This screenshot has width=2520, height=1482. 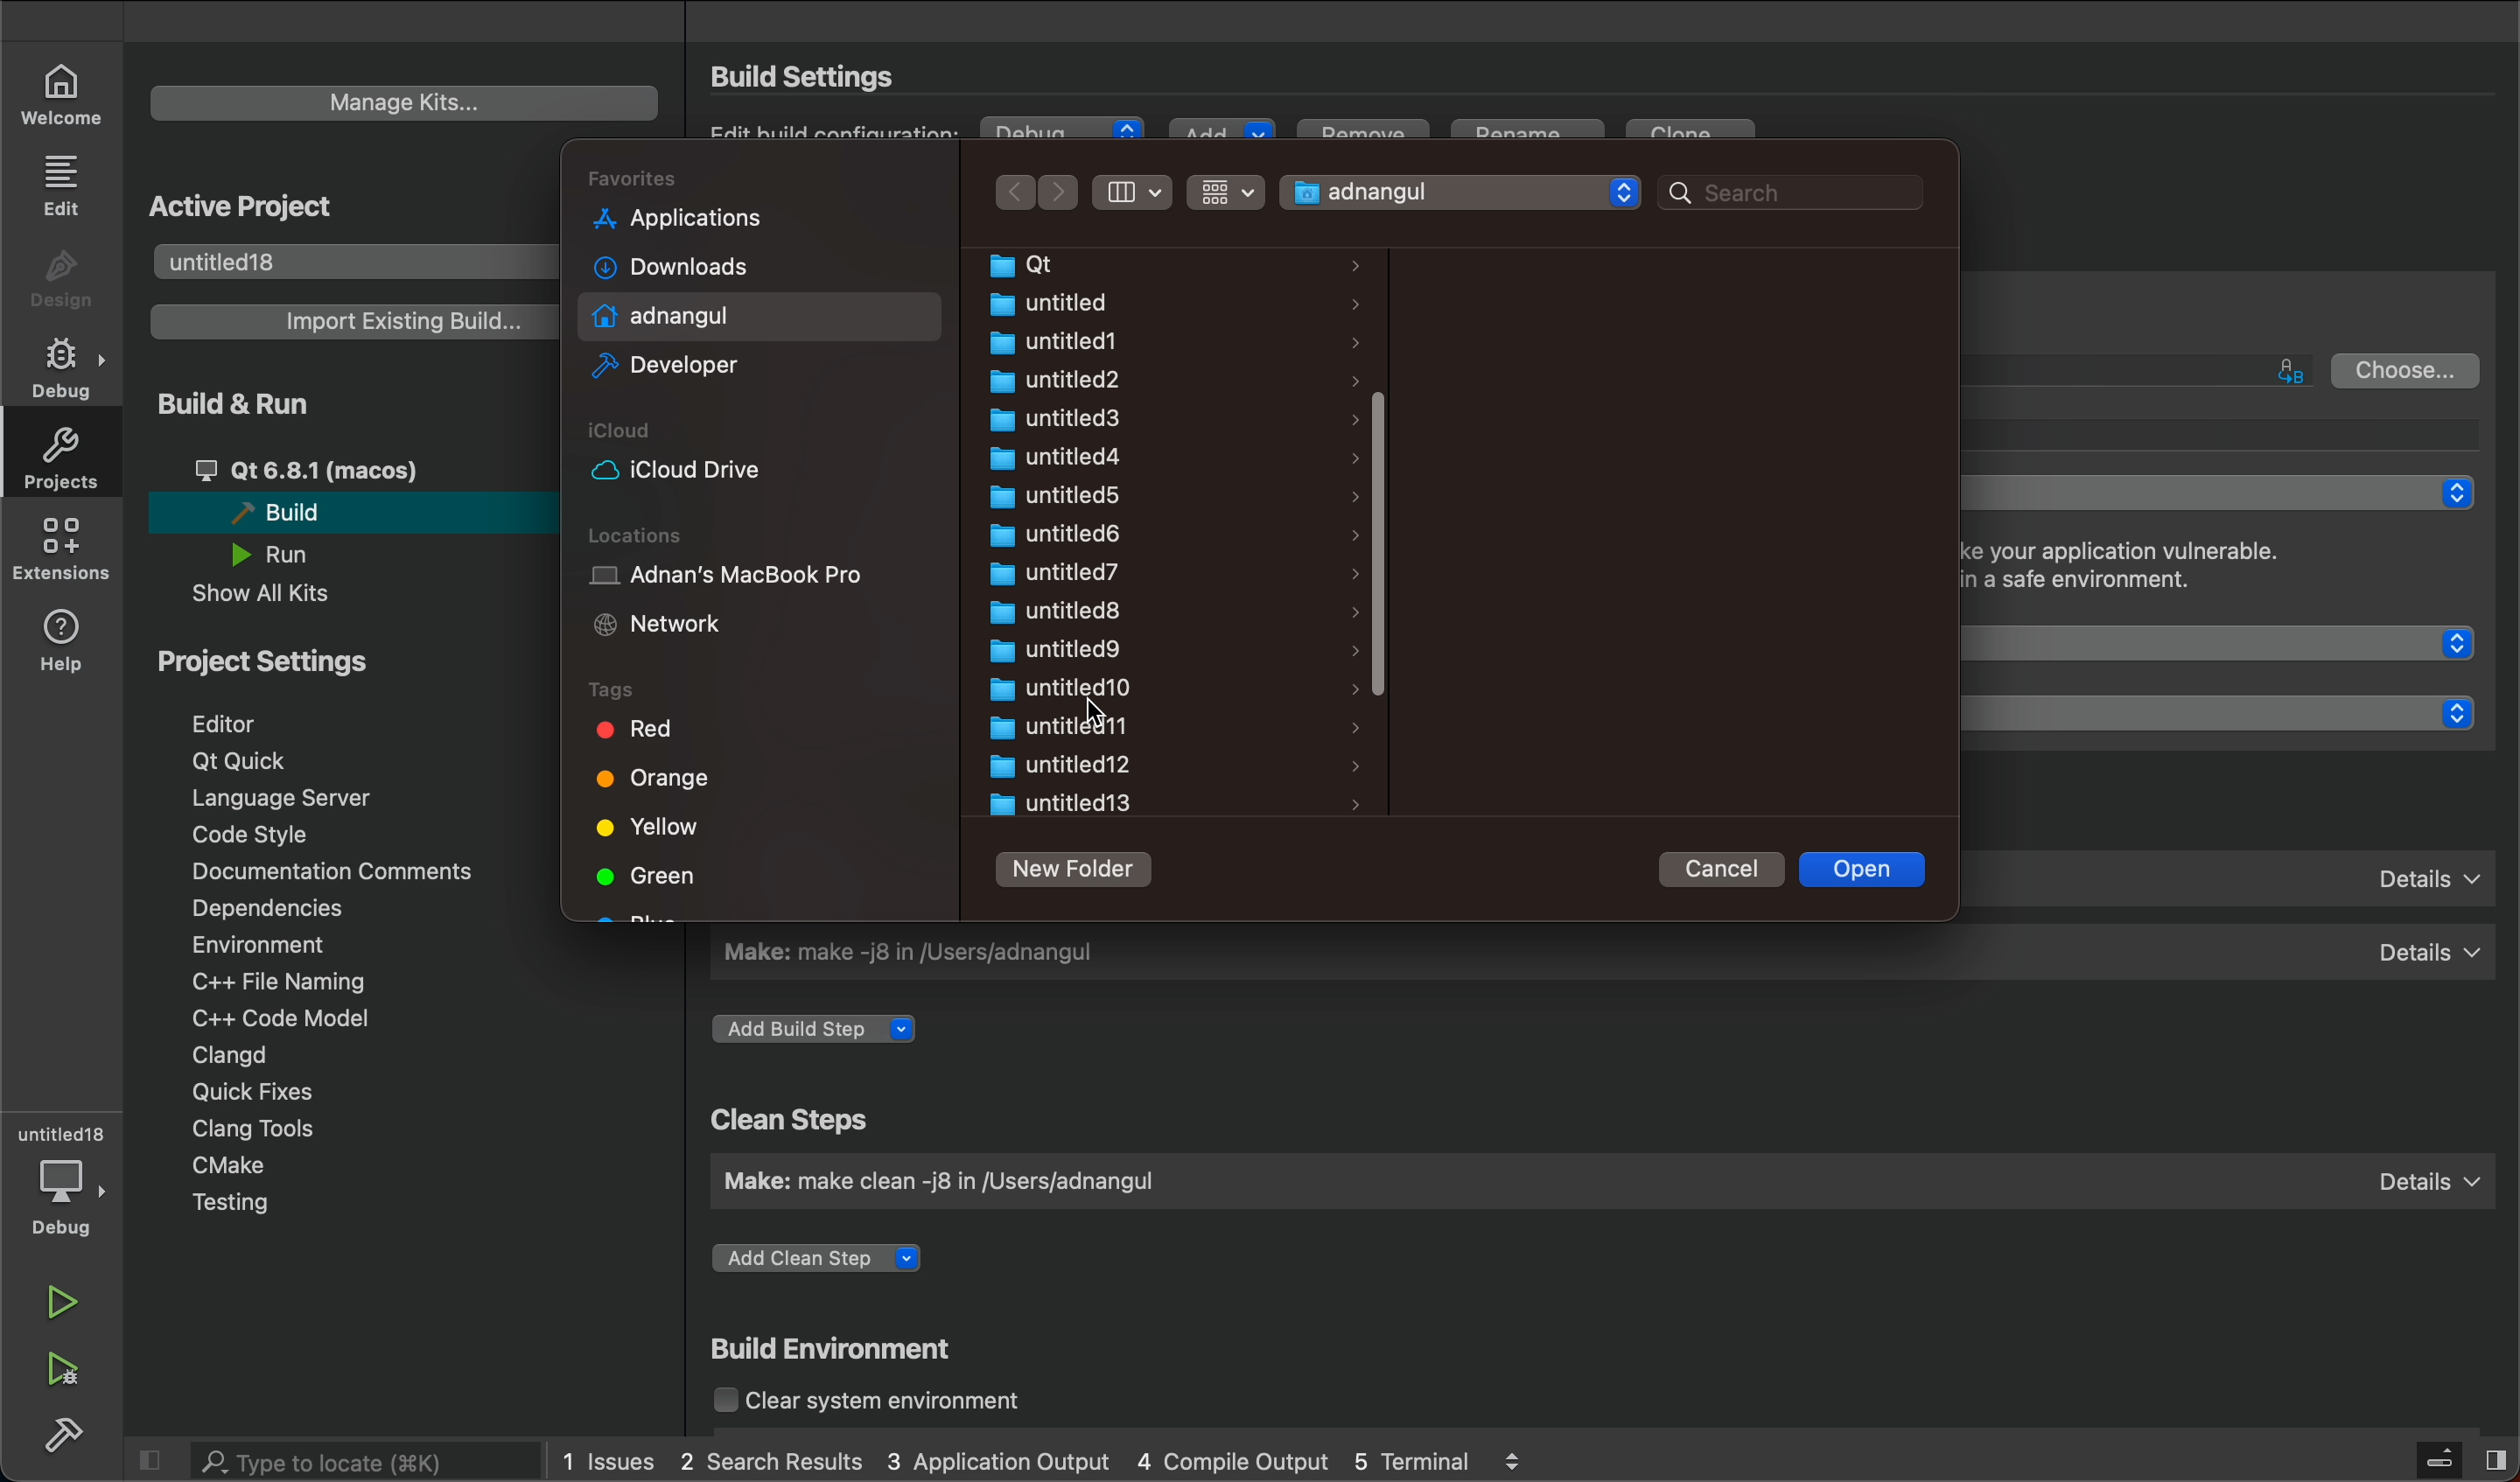 What do you see at coordinates (1867, 869) in the screenshot?
I see `open` at bounding box center [1867, 869].